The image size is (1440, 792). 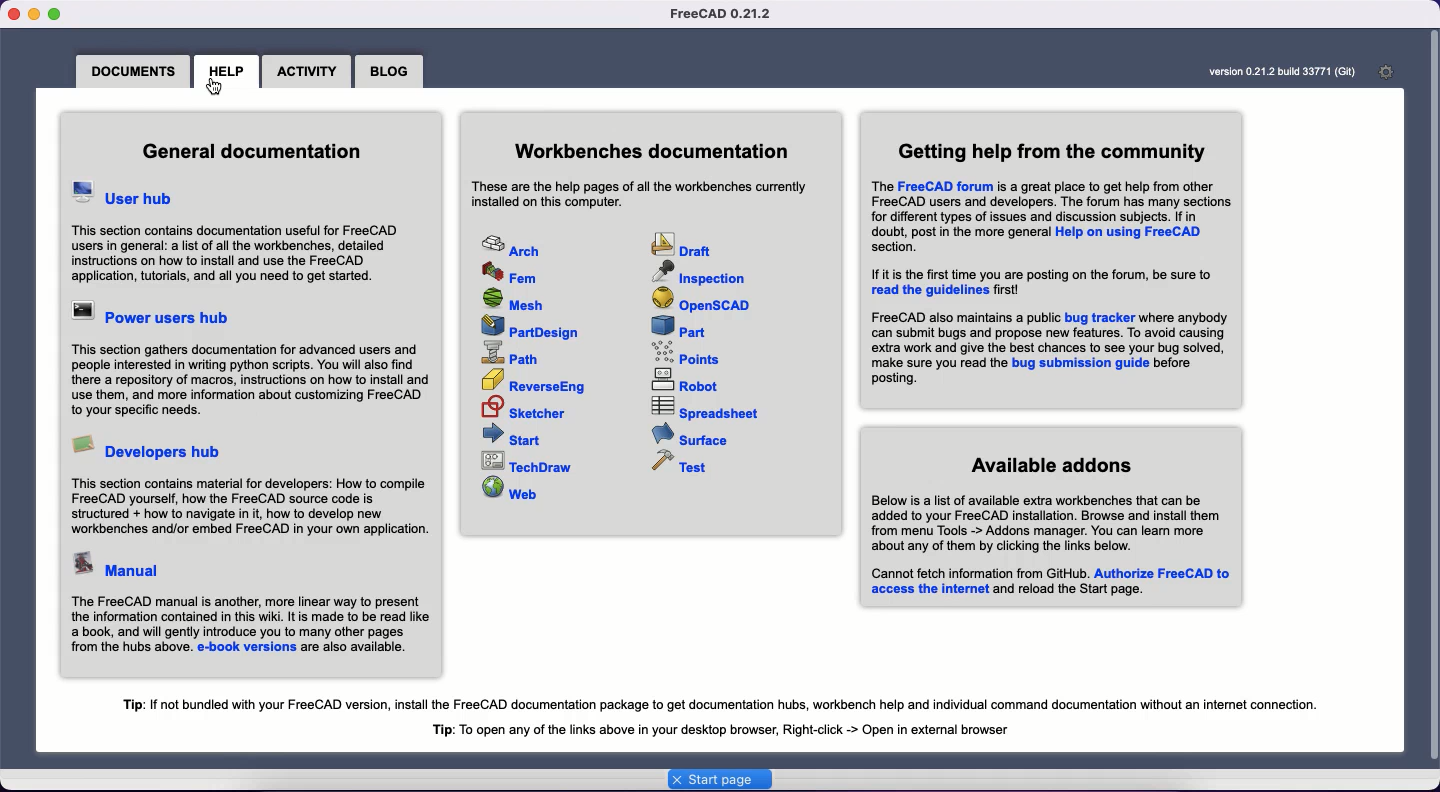 What do you see at coordinates (33, 15) in the screenshot?
I see `Minimize` at bounding box center [33, 15].